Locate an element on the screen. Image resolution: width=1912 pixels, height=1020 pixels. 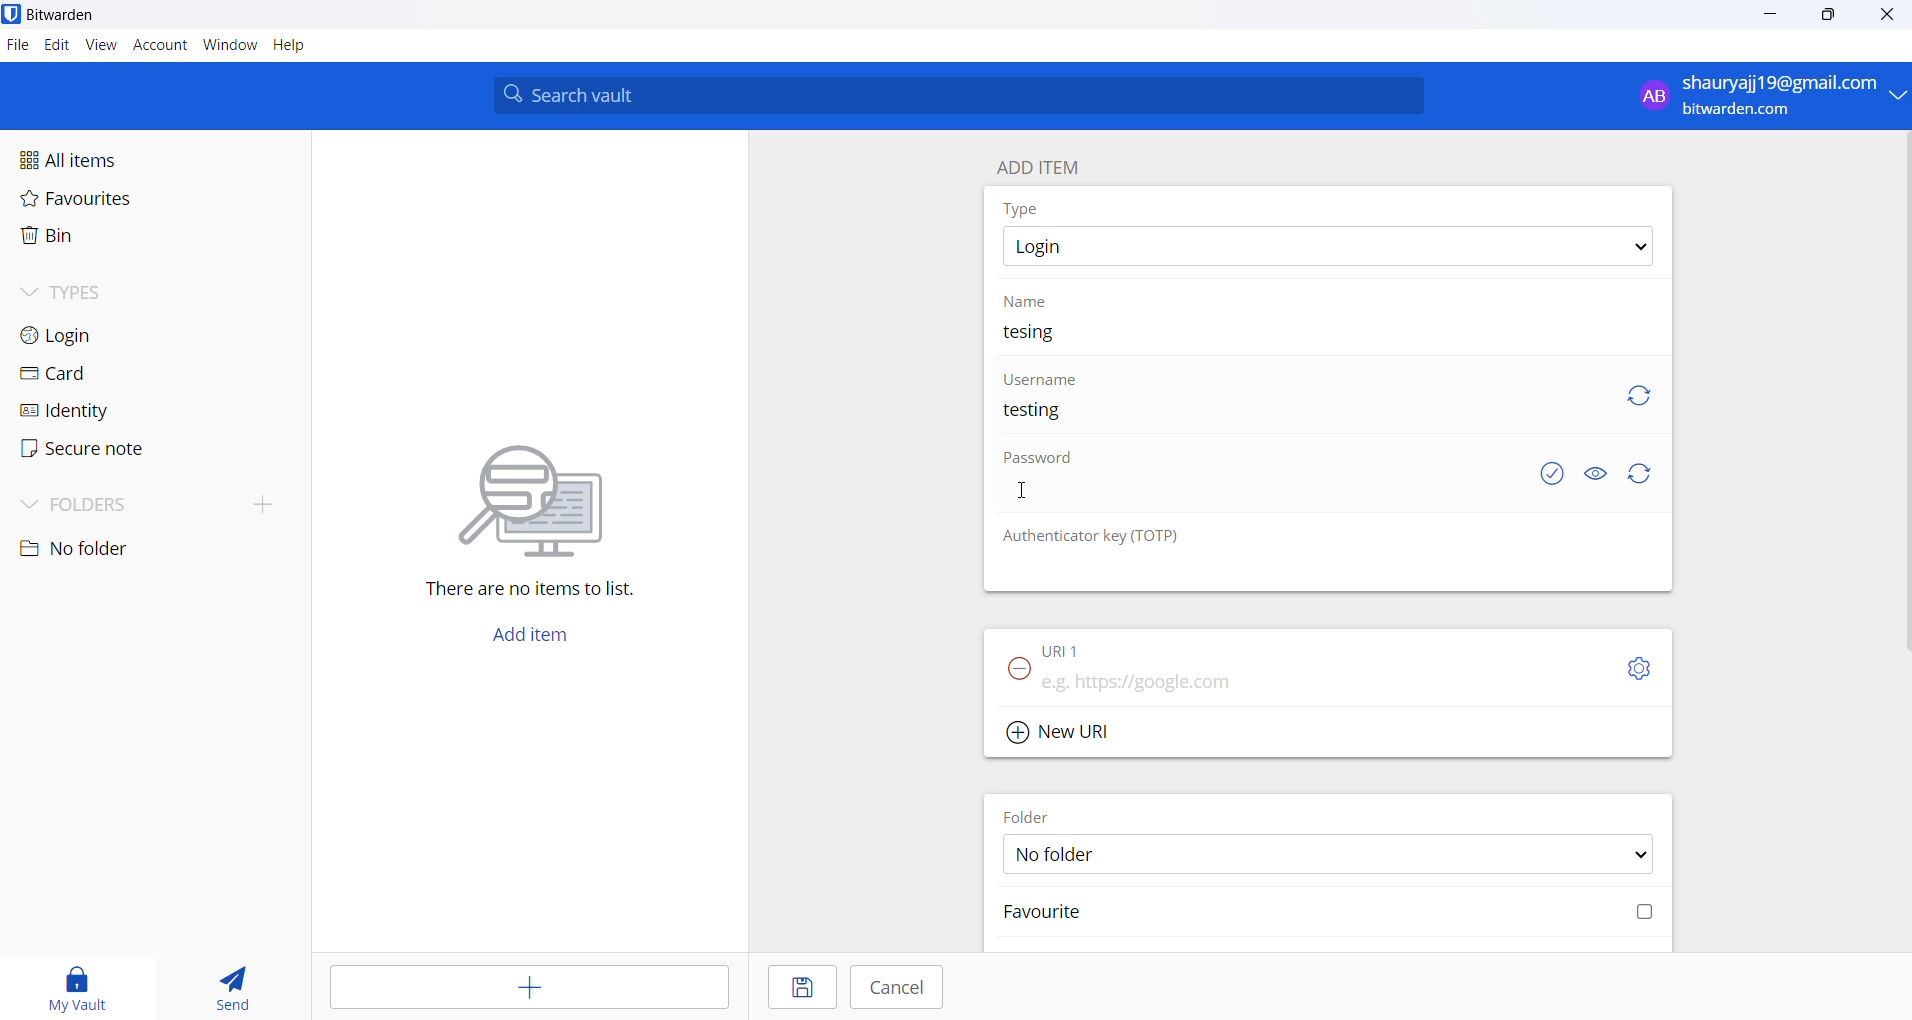
Types is located at coordinates (96, 290).